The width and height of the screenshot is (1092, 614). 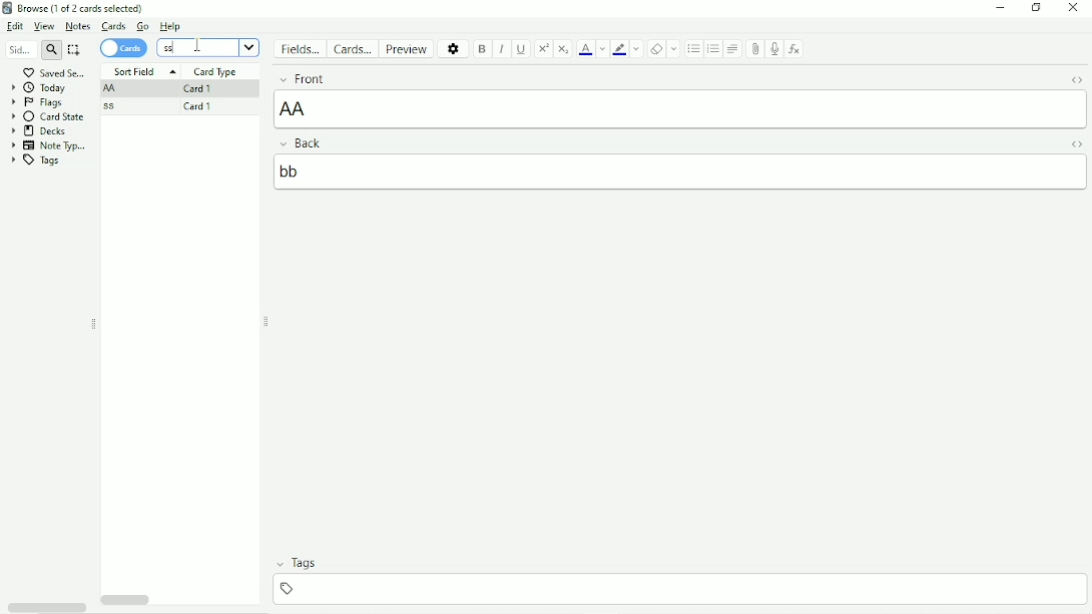 What do you see at coordinates (454, 48) in the screenshot?
I see `Options` at bounding box center [454, 48].